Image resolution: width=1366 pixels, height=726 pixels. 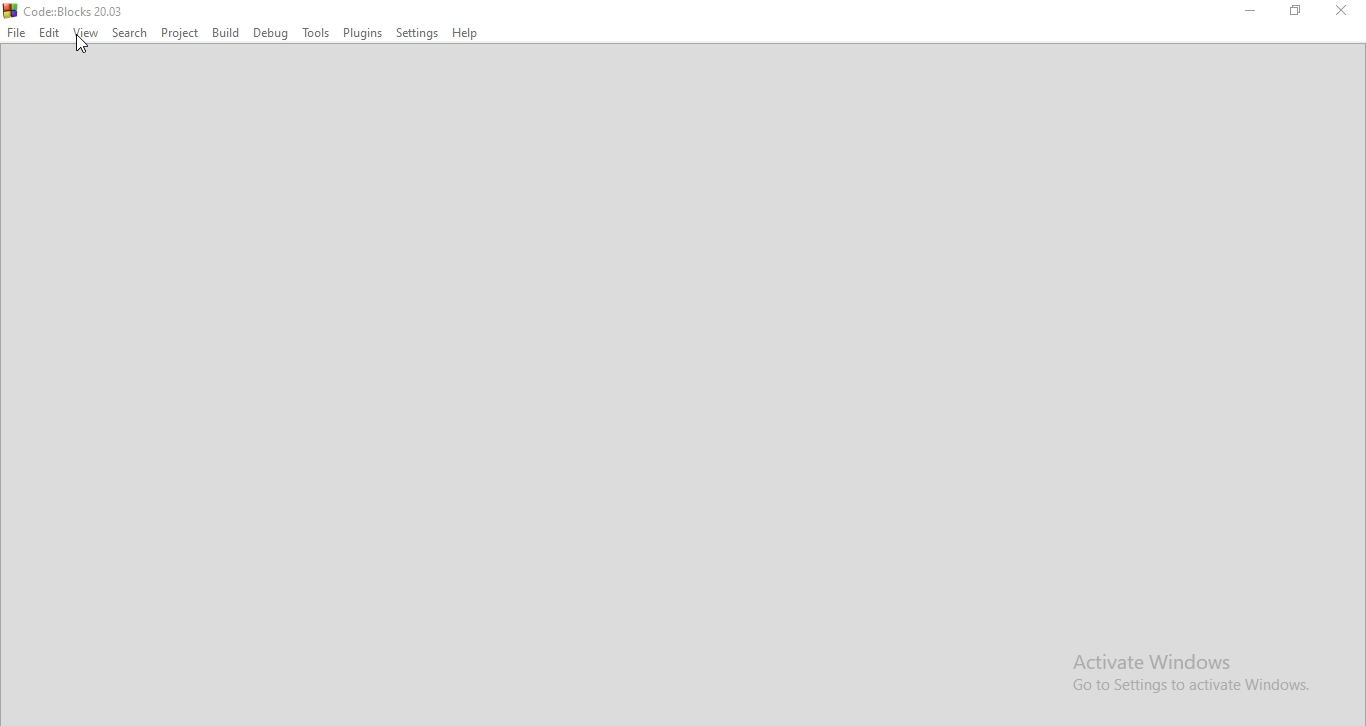 I want to click on logo, so click(x=73, y=10).